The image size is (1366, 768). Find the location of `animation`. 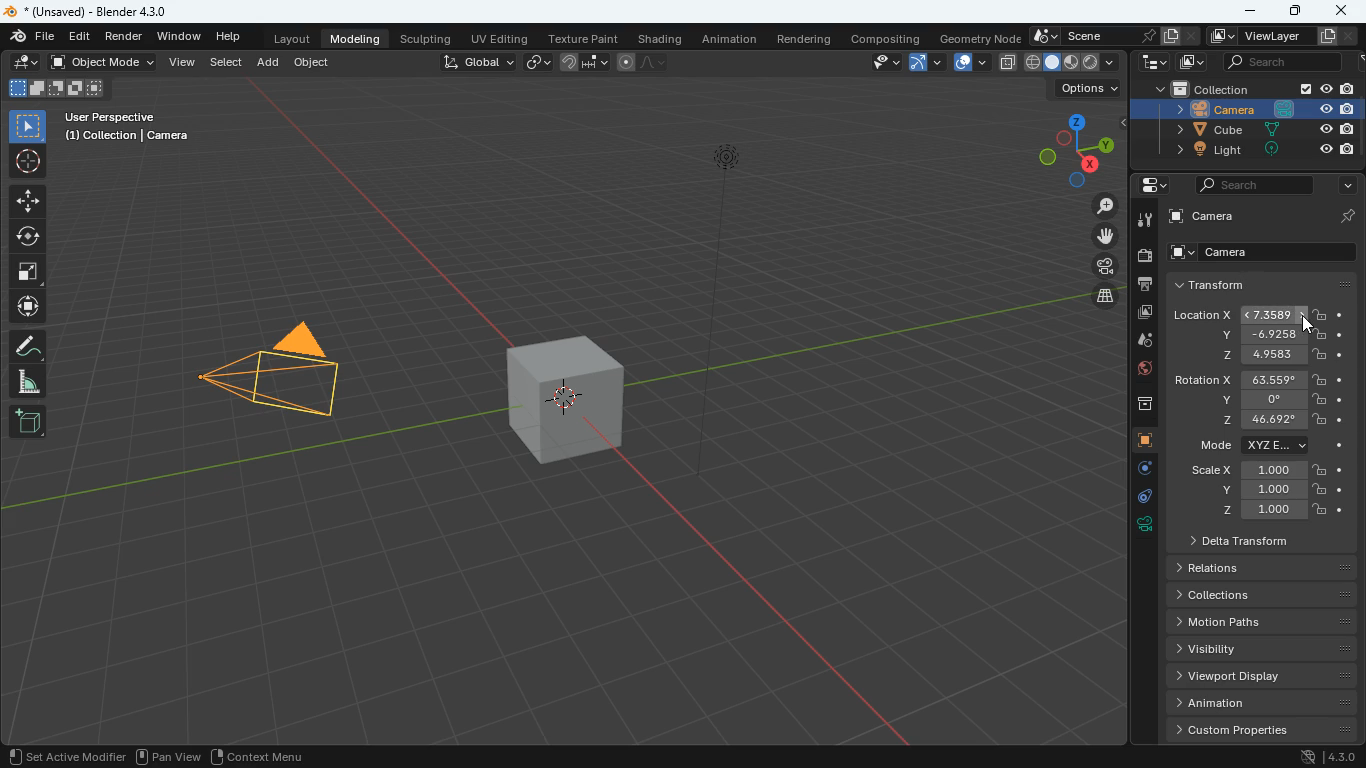

animation is located at coordinates (1263, 701).